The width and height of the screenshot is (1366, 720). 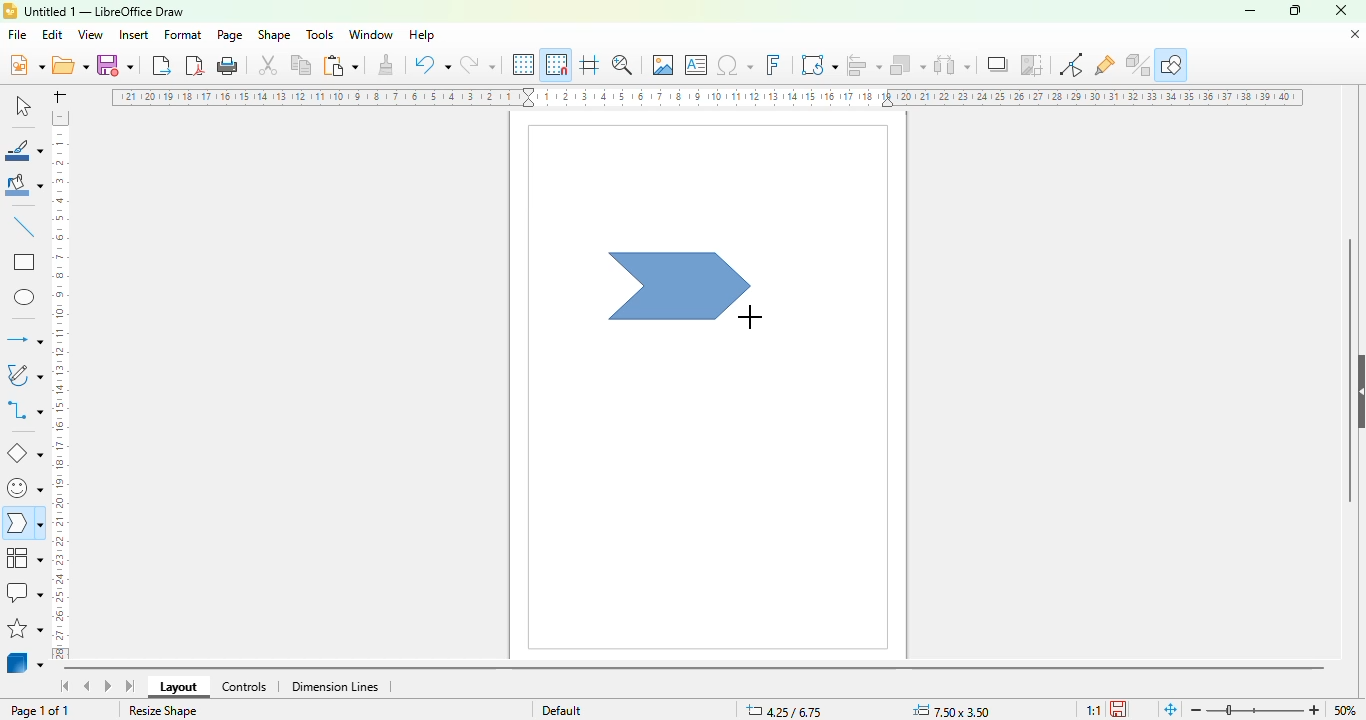 What do you see at coordinates (178, 687) in the screenshot?
I see `layout` at bounding box center [178, 687].